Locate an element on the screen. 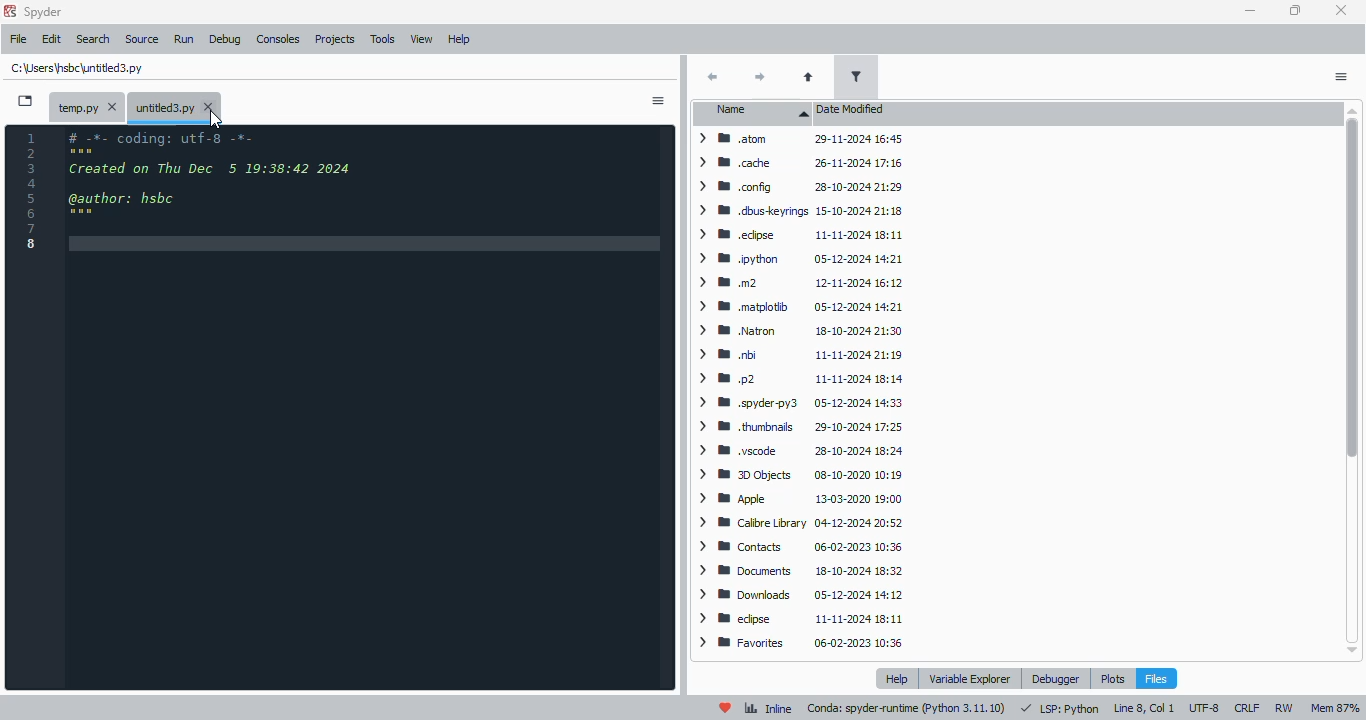  CRLF is located at coordinates (1247, 706).